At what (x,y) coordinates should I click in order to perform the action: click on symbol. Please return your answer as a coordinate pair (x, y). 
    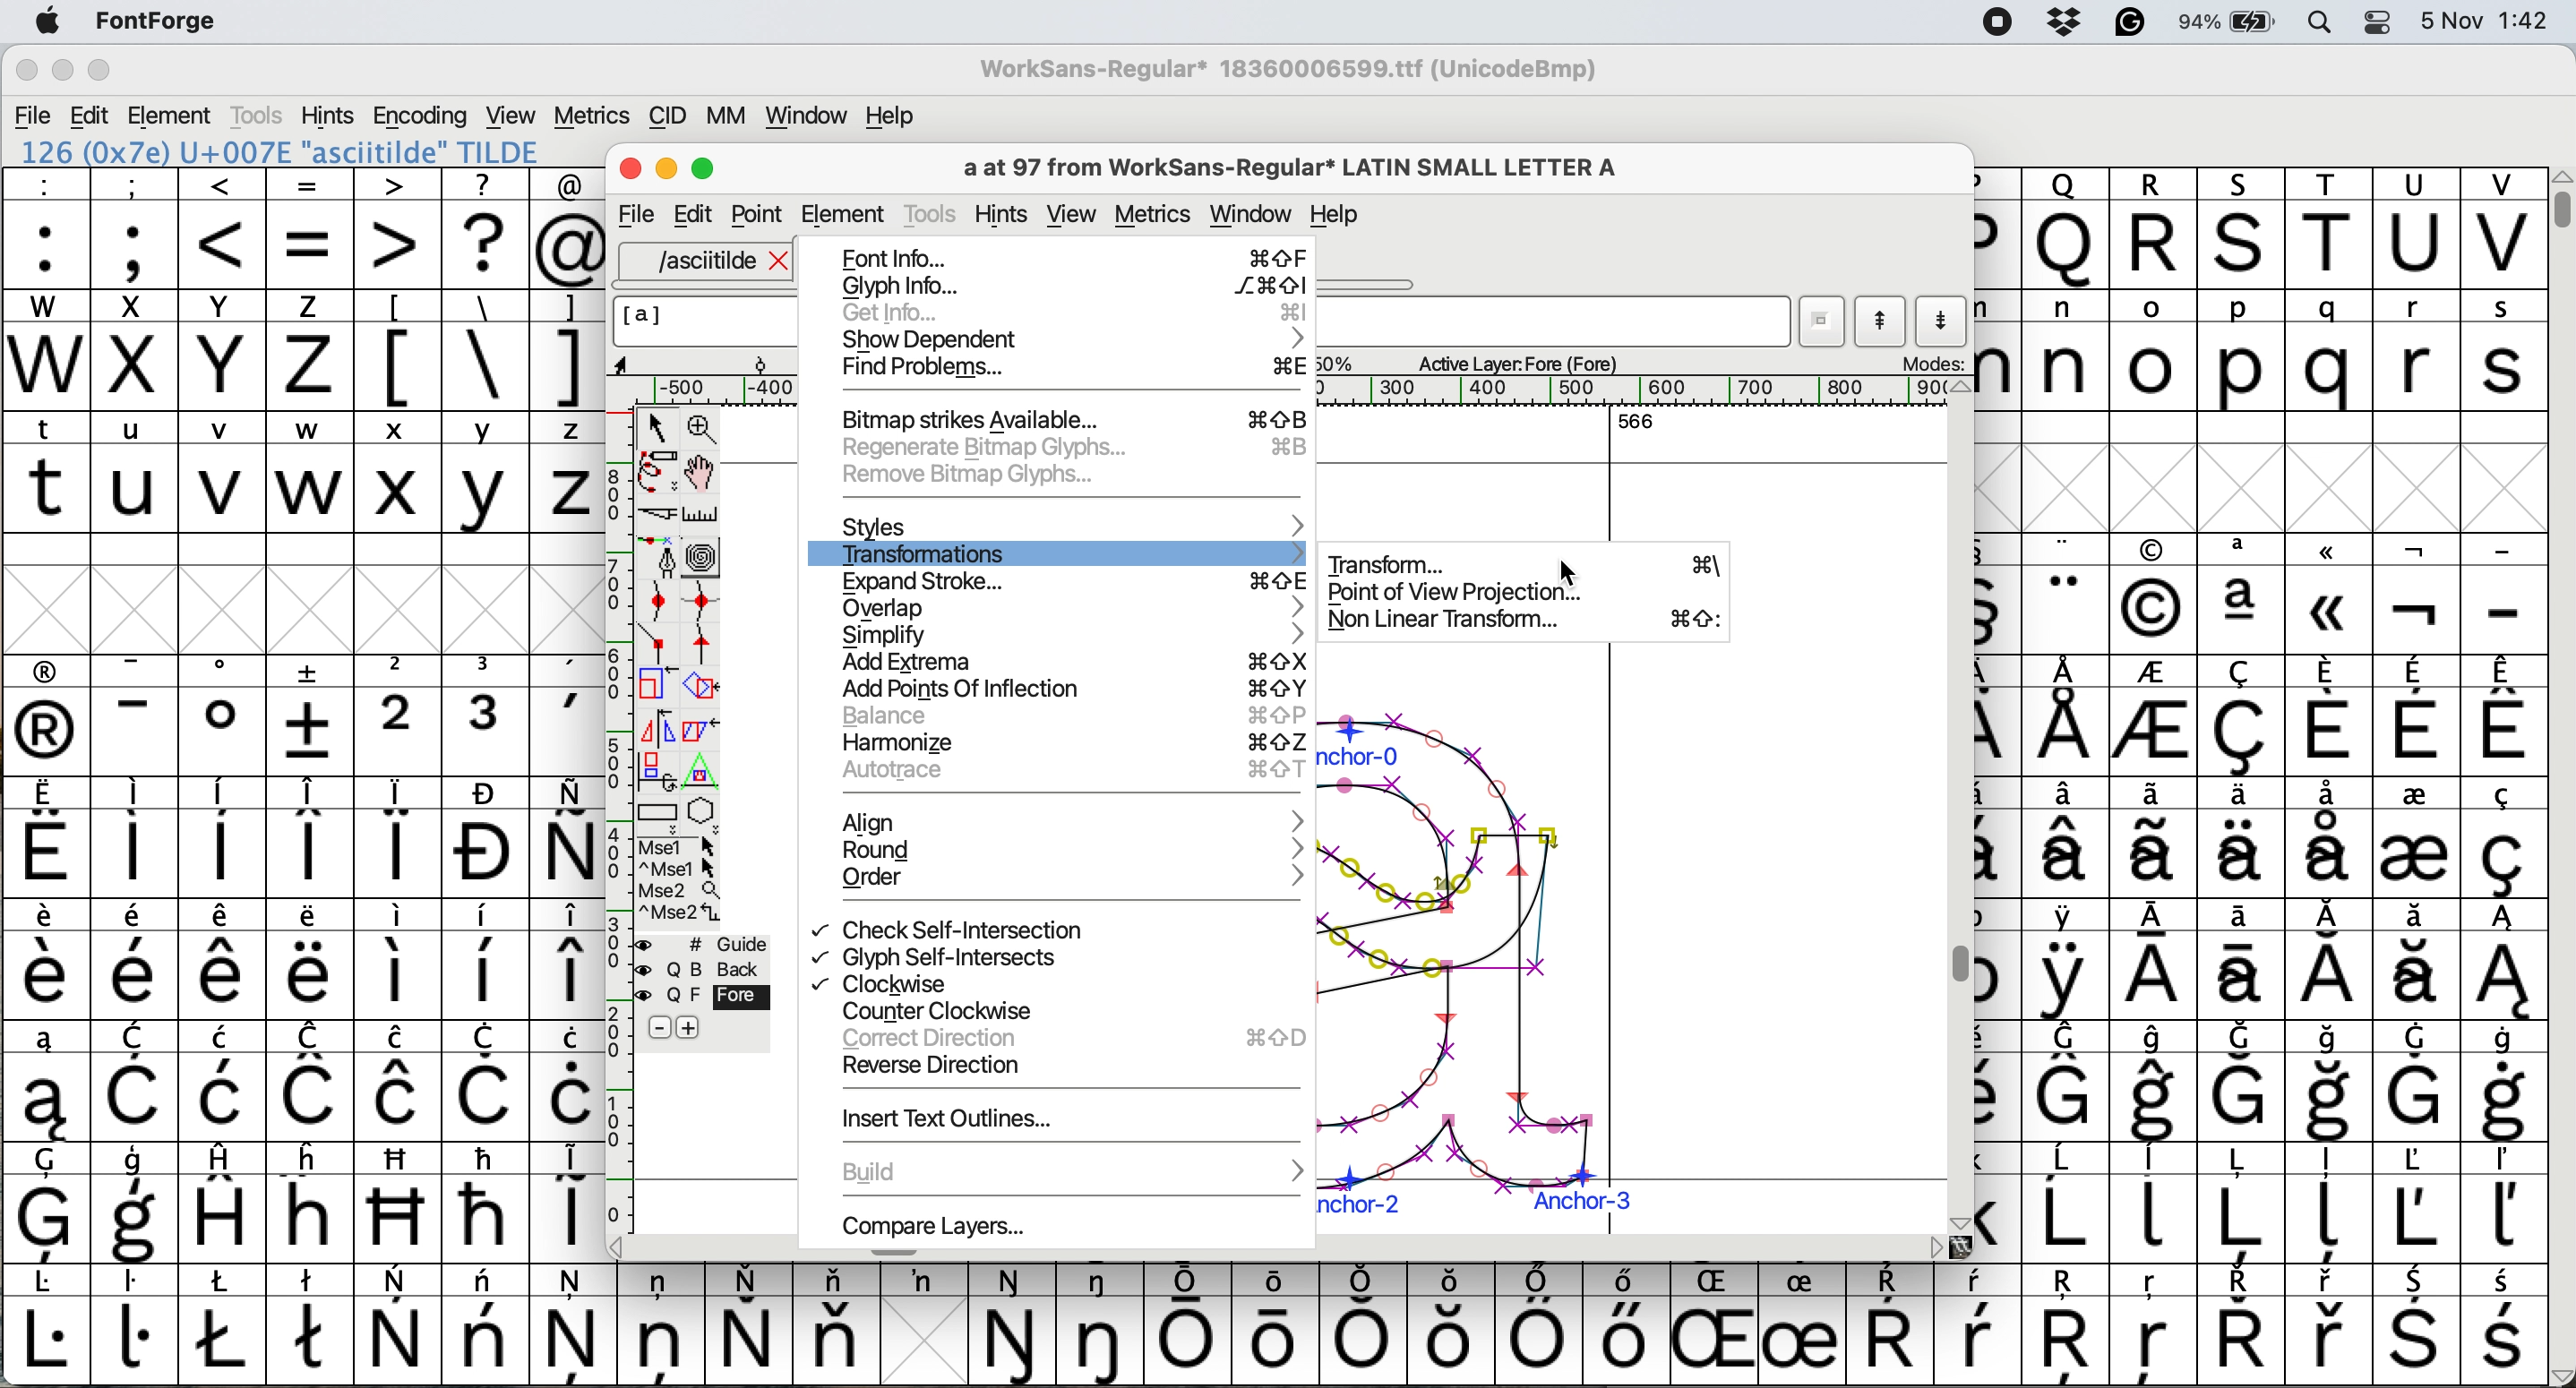
    Looking at the image, I should click on (2506, 715).